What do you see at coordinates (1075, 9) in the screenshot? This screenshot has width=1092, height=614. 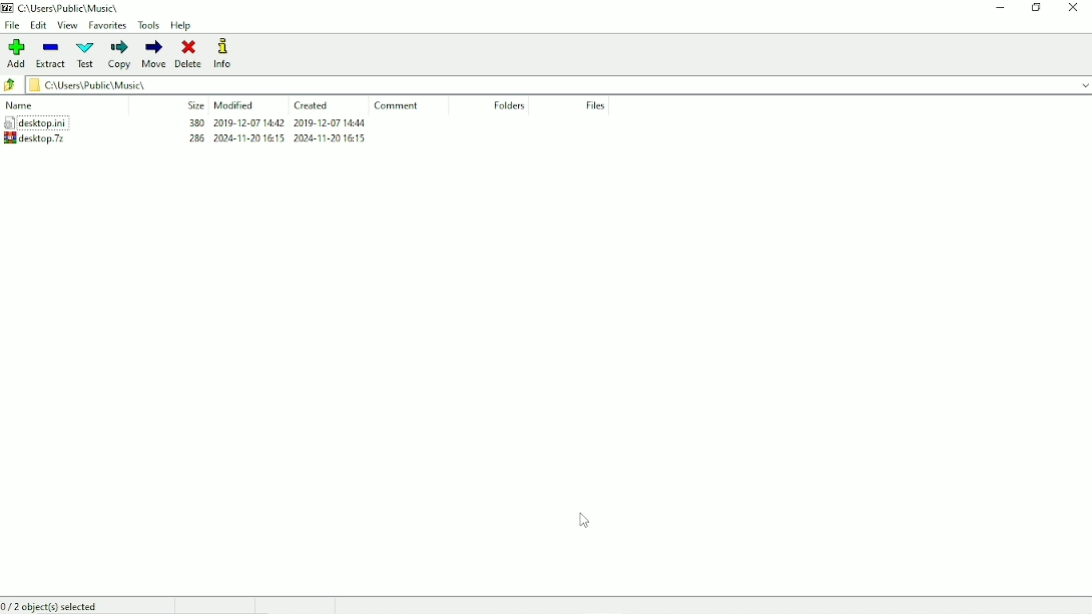 I see `Close` at bounding box center [1075, 9].